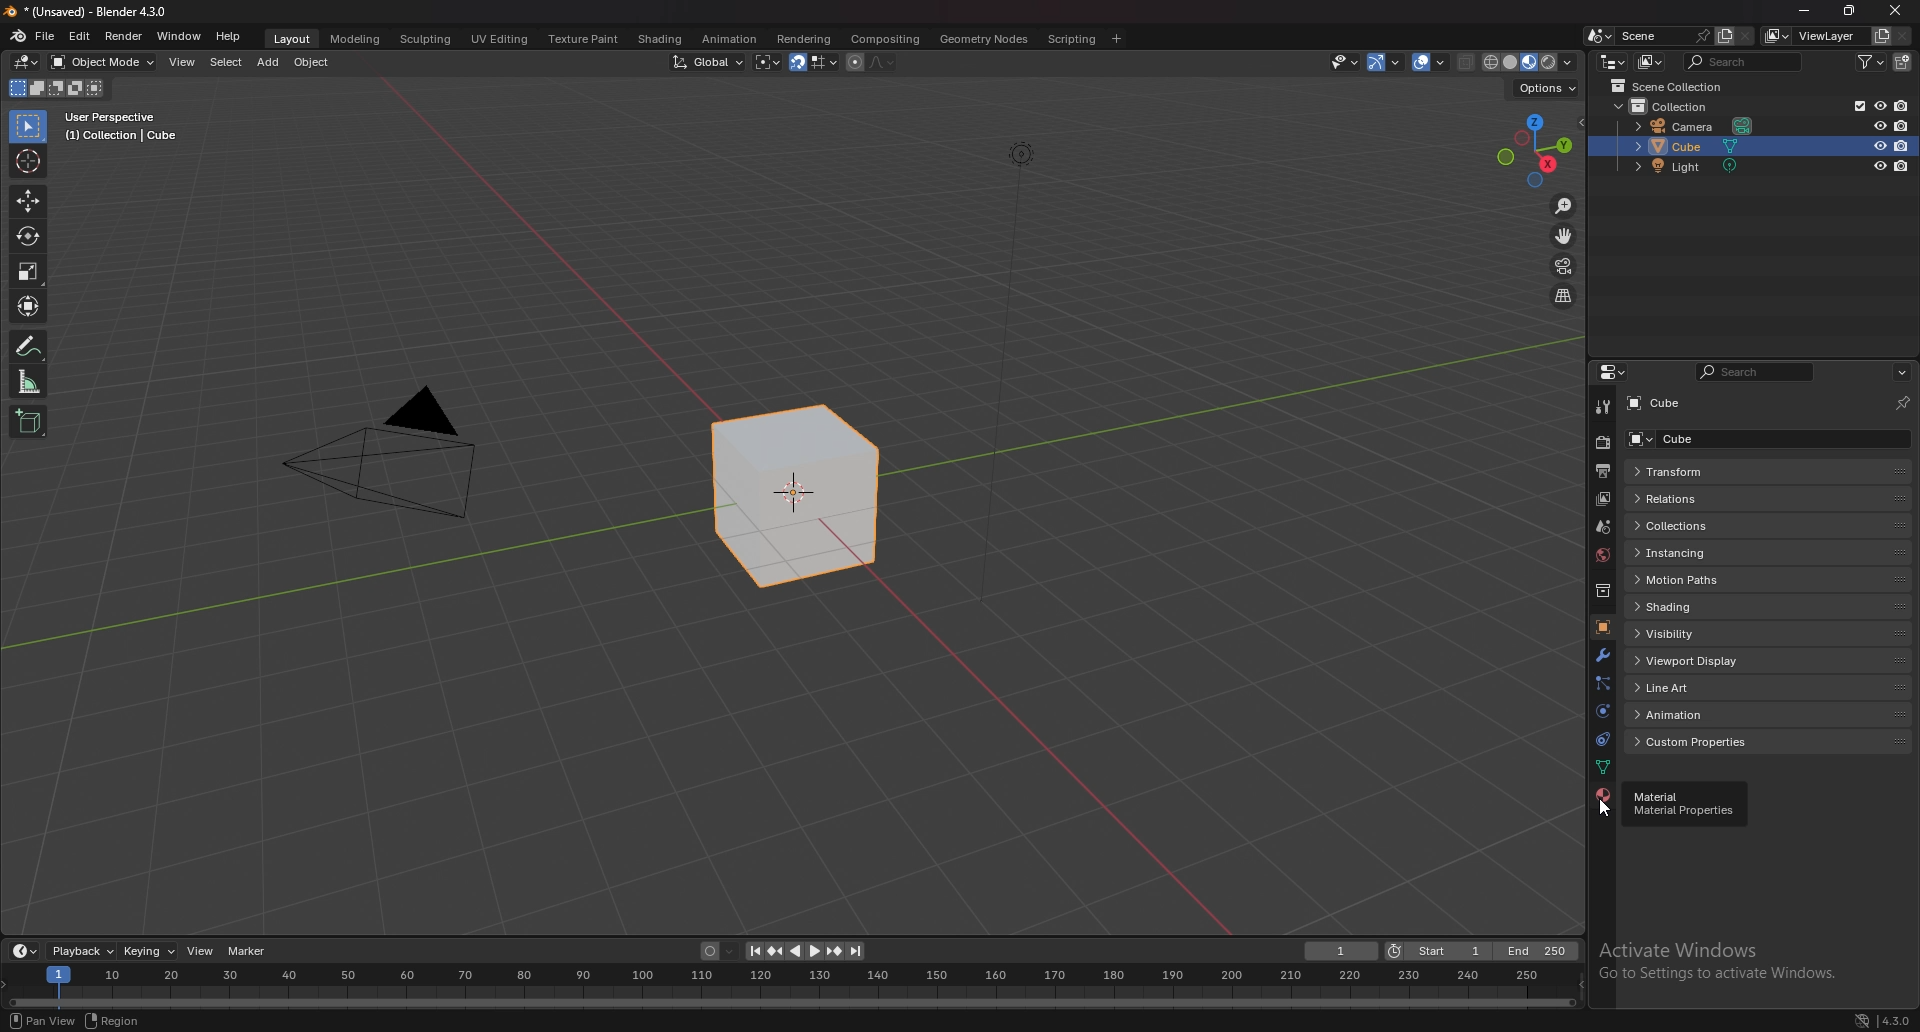  Describe the element at coordinates (1765, 606) in the screenshot. I see `shading` at that location.